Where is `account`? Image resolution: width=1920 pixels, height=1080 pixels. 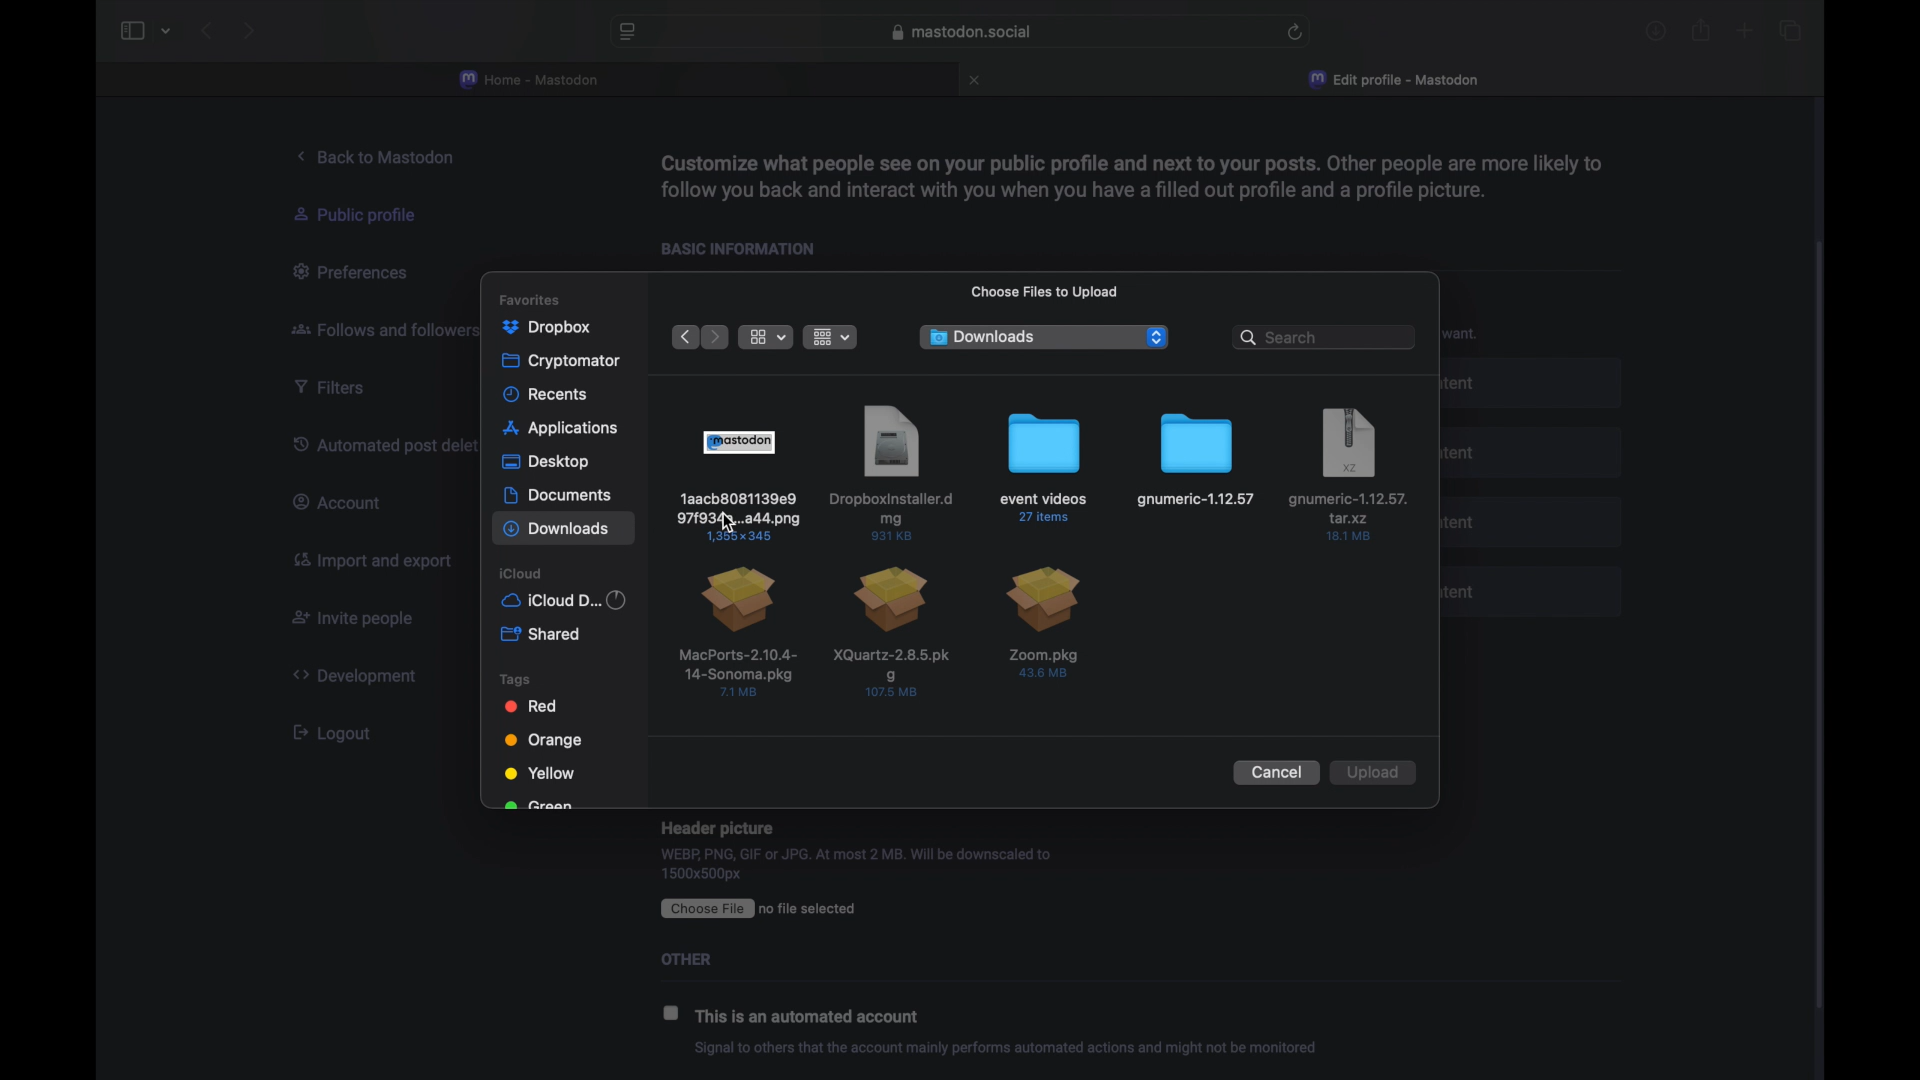 account is located at coordinates (343, 502).